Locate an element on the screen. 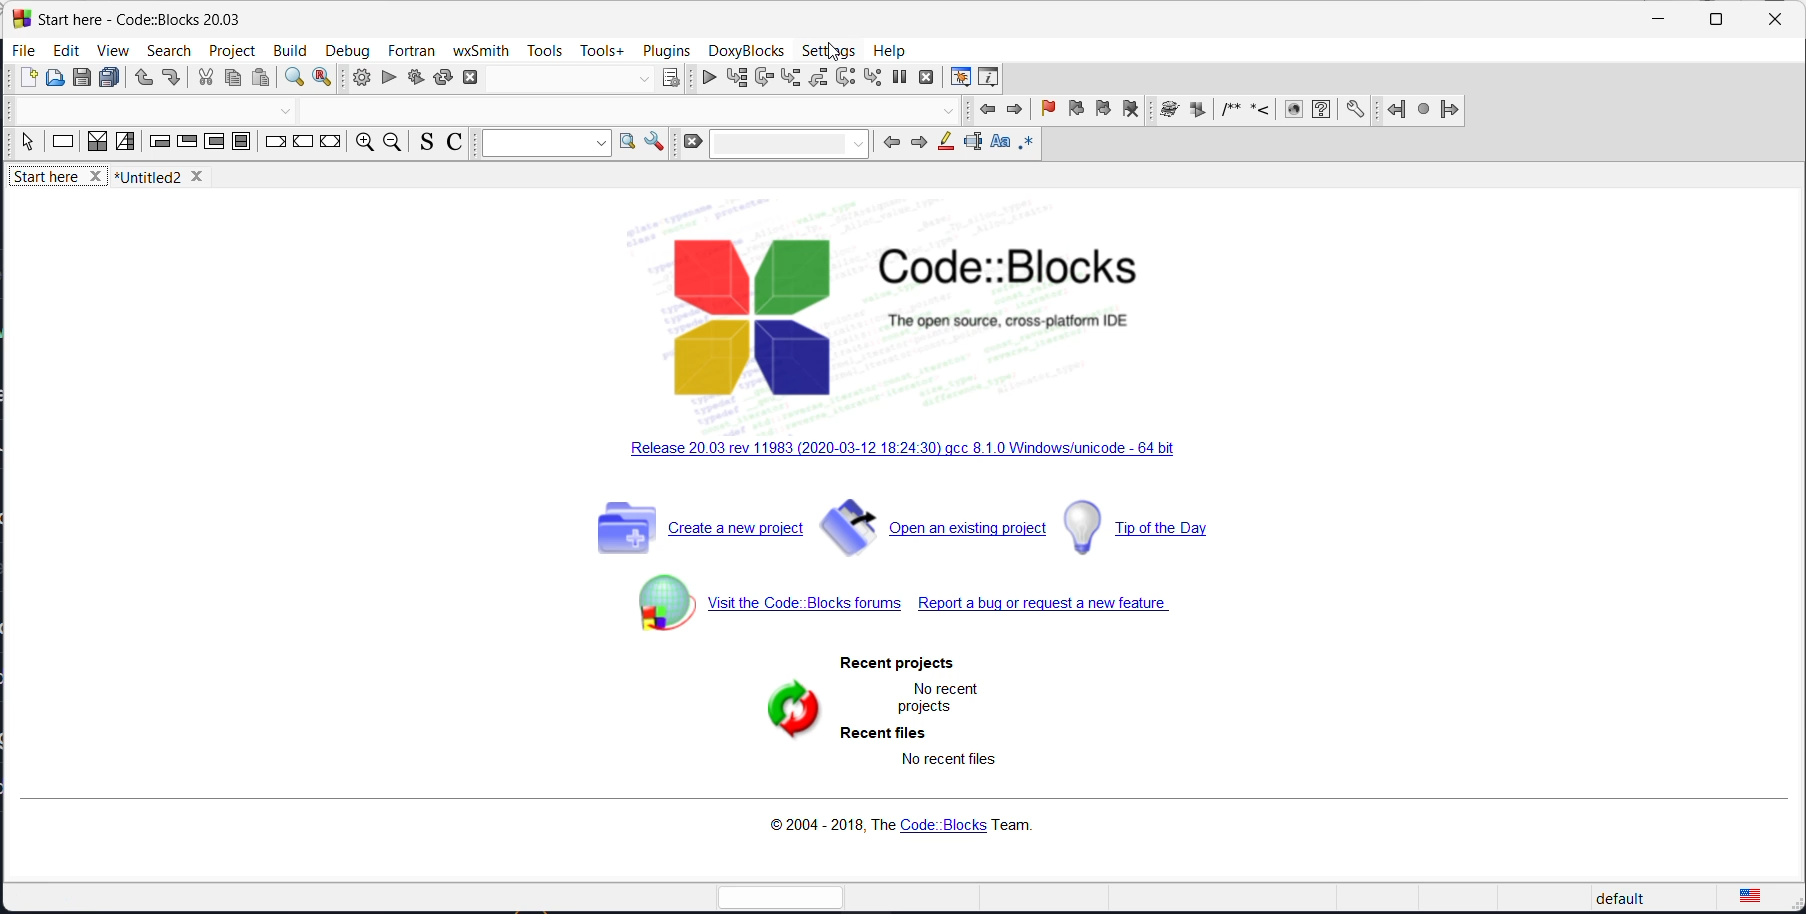 This screenshot has width=1806, height=914. next instruction is located at coordinates (846, 77).